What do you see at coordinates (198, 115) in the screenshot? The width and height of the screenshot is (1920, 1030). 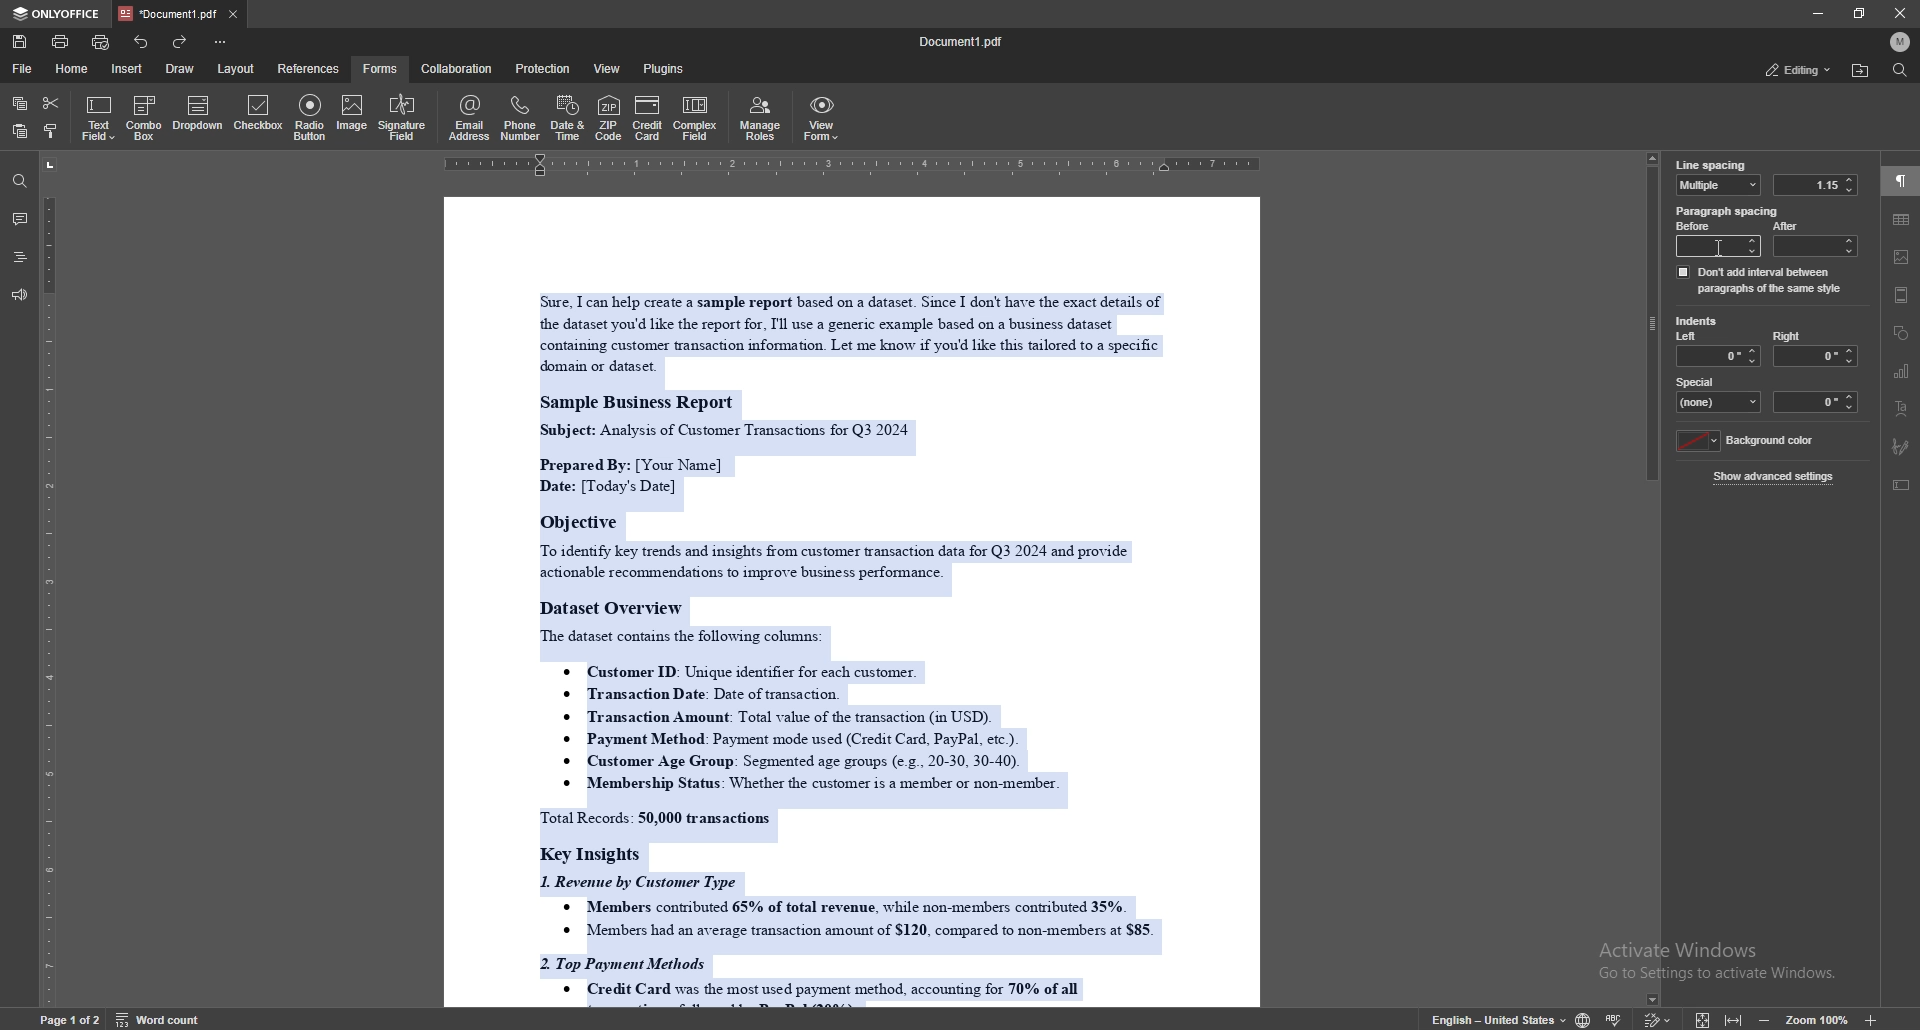 I see `dropdown` at bounding box center [198, 115].